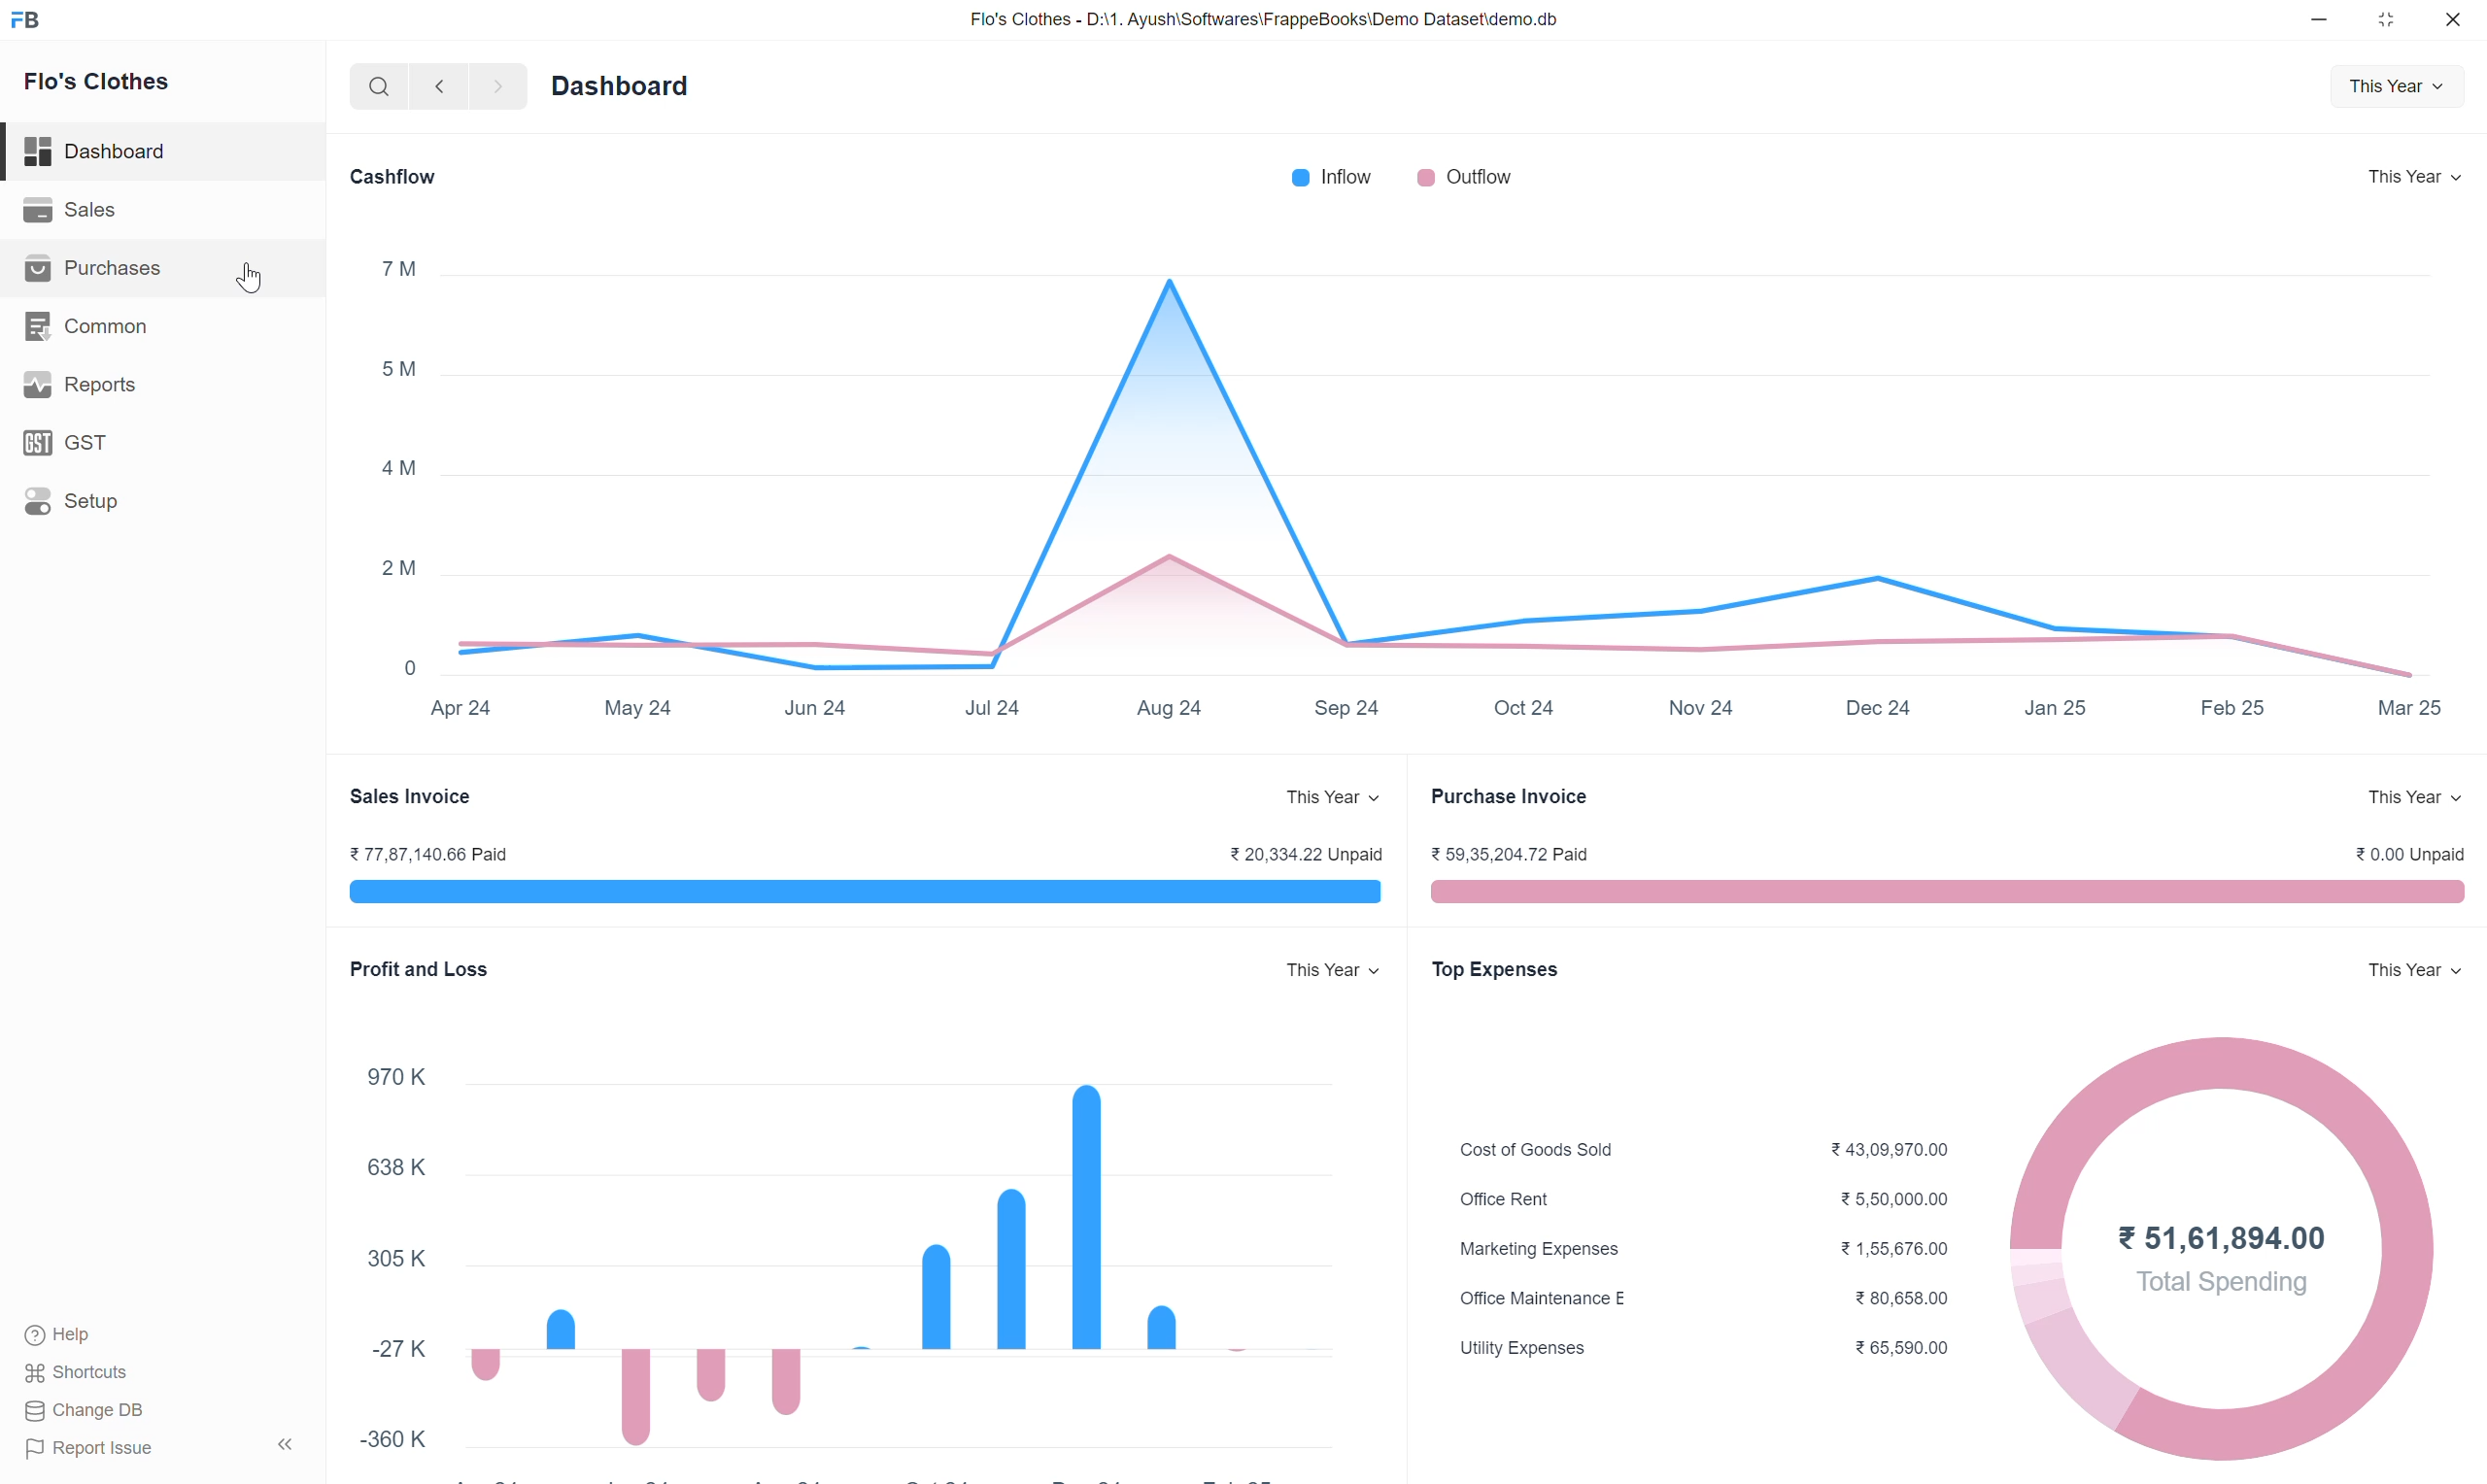  Describe the element at coordinates (416, 797) in the screenshot. I see `Sales Invoice` at that location.